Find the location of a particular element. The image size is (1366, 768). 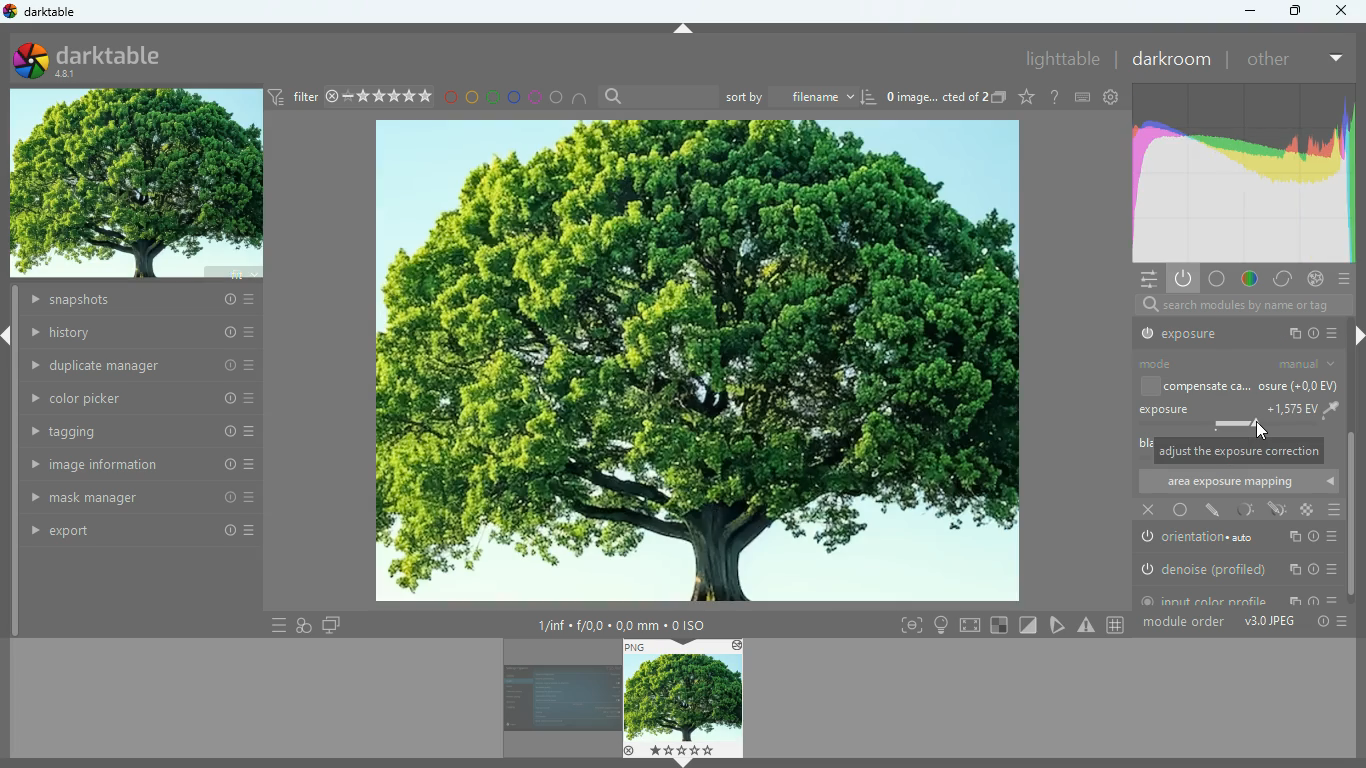

message is located at coordinates (1236, 451).